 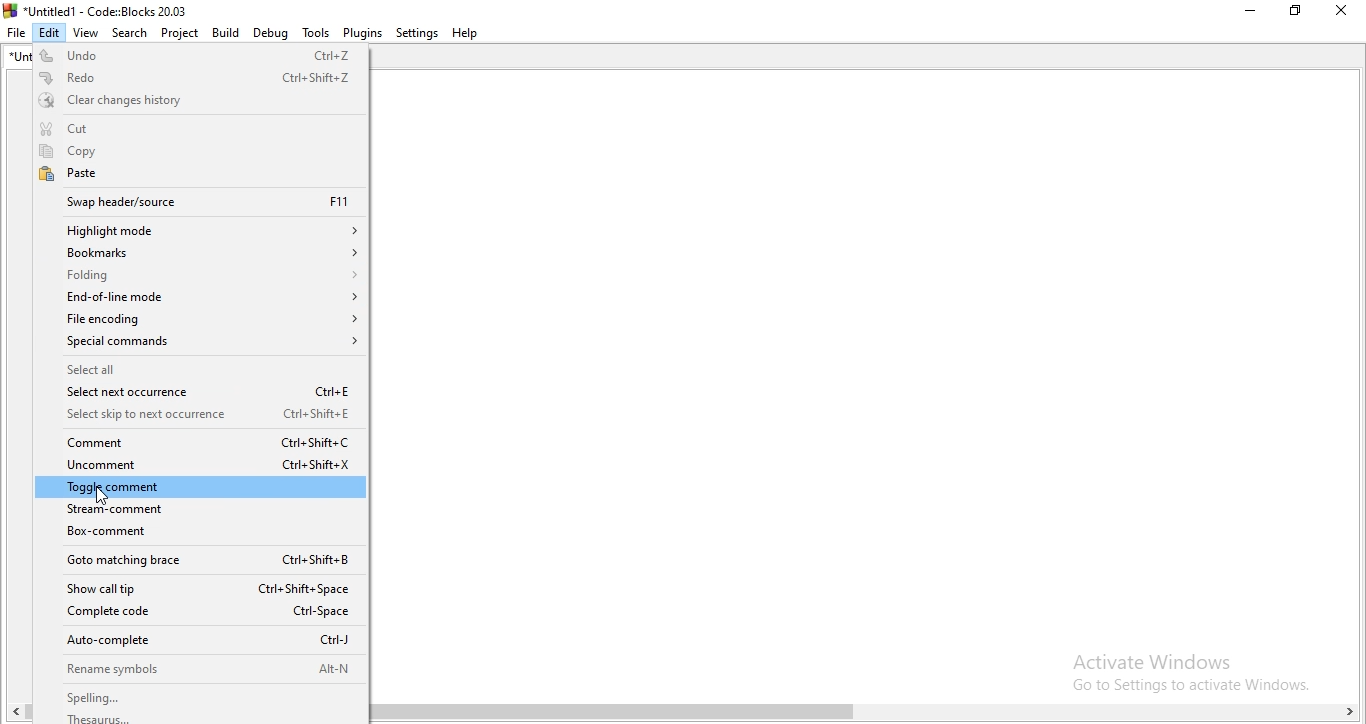 What do you see at coordinates (105, 497) in the screenshot?
I see `cursor` at bounding box center [105, 497].